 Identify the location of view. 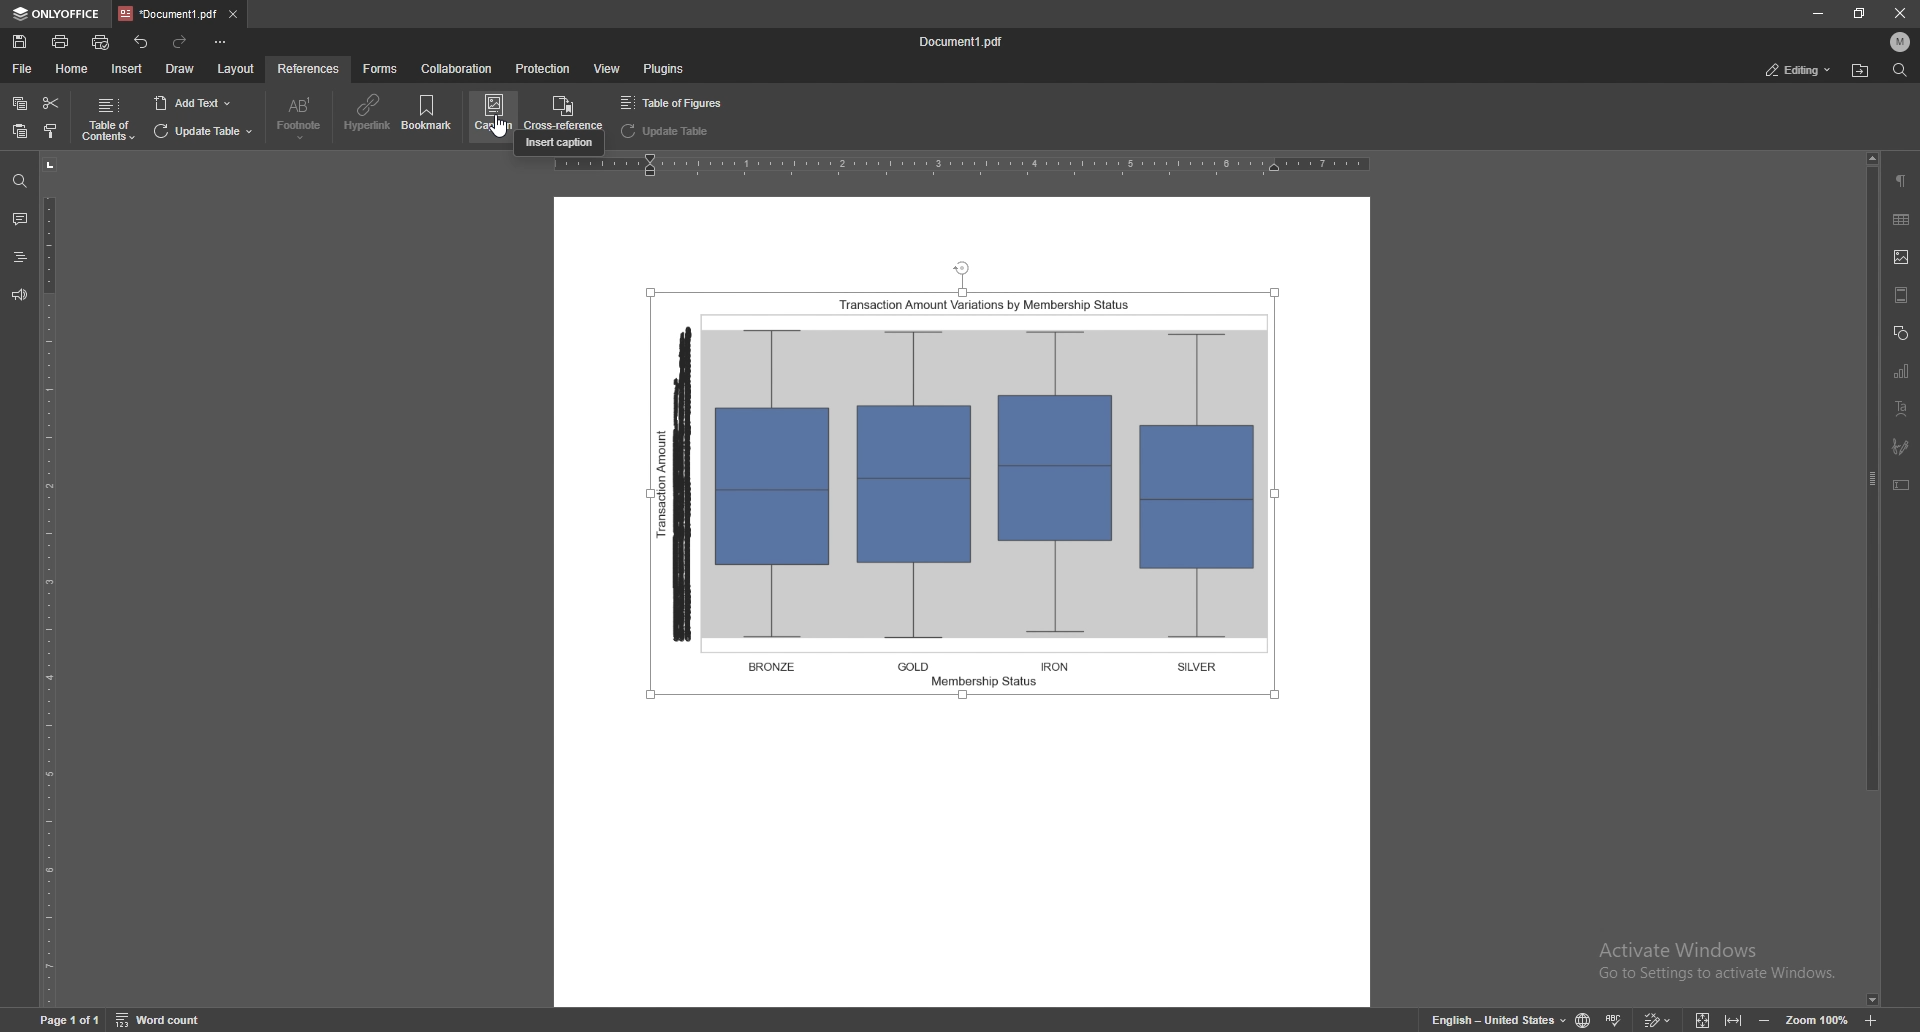
(608, 68).